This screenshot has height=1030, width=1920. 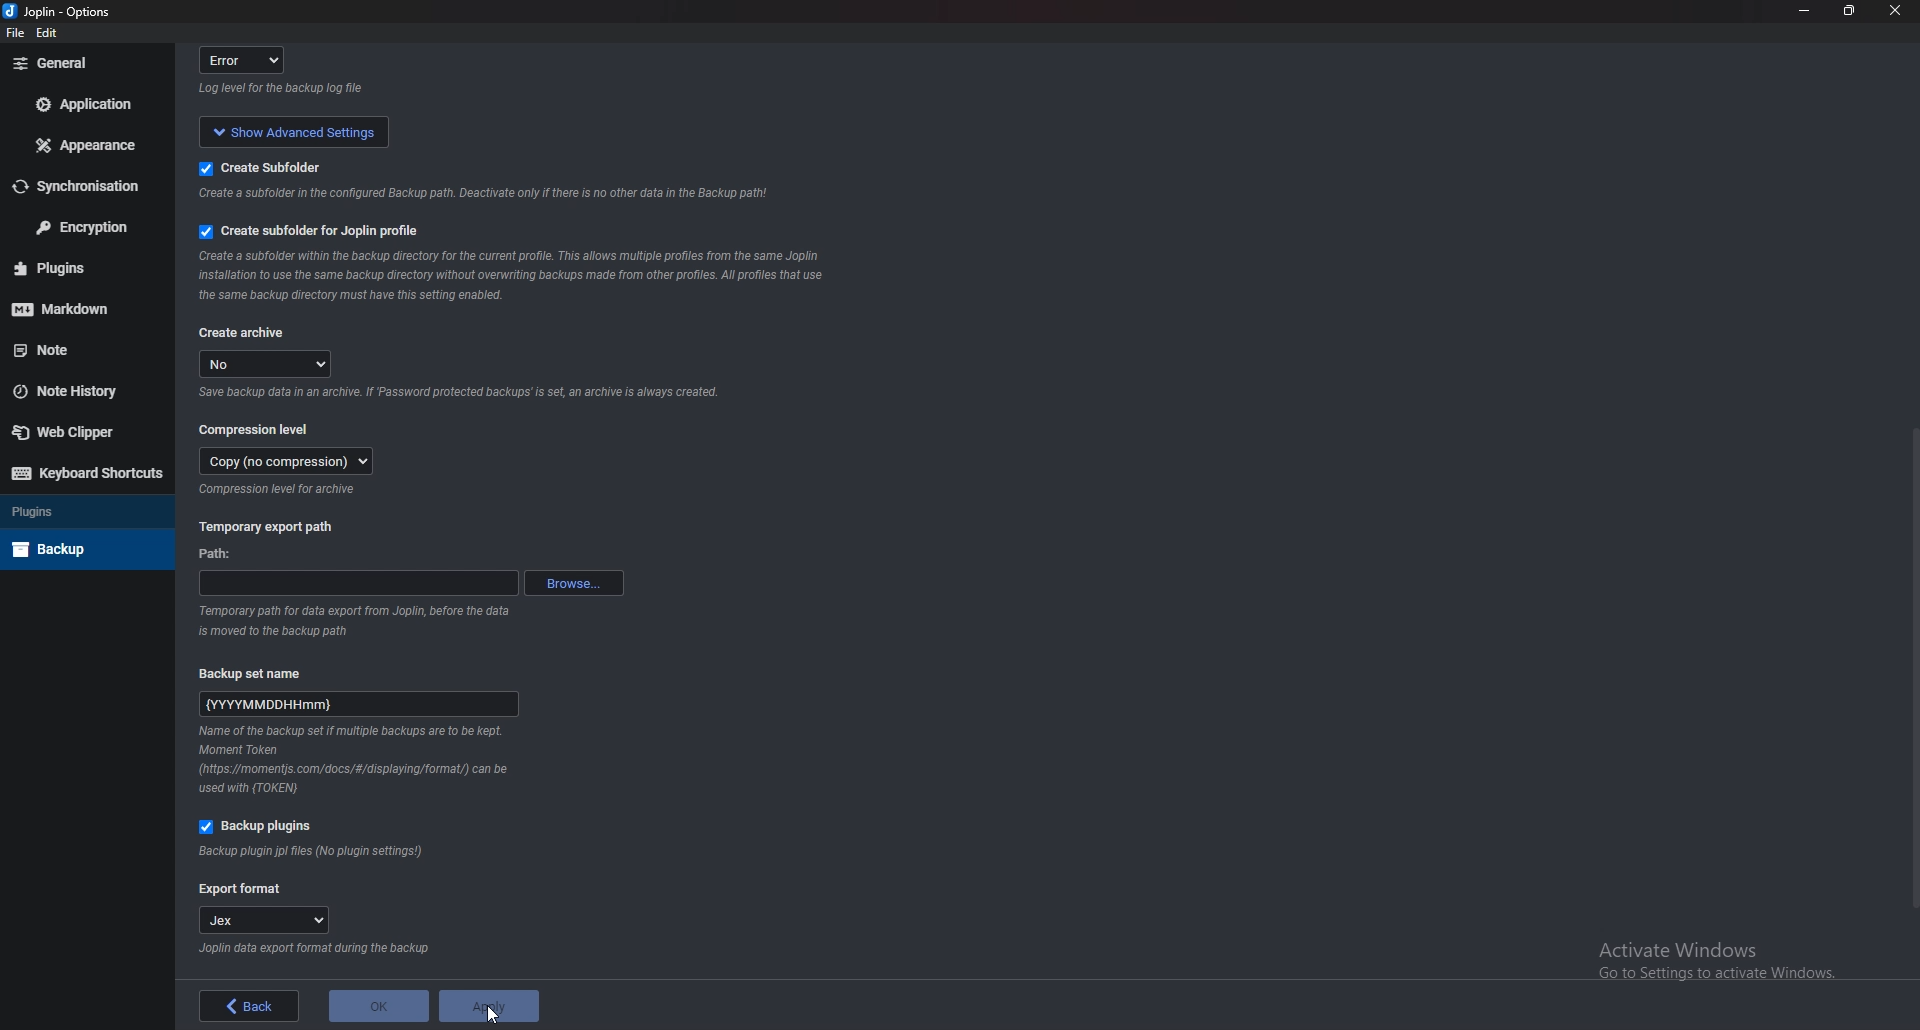 I want to click on no, so click(x=268, y=364).